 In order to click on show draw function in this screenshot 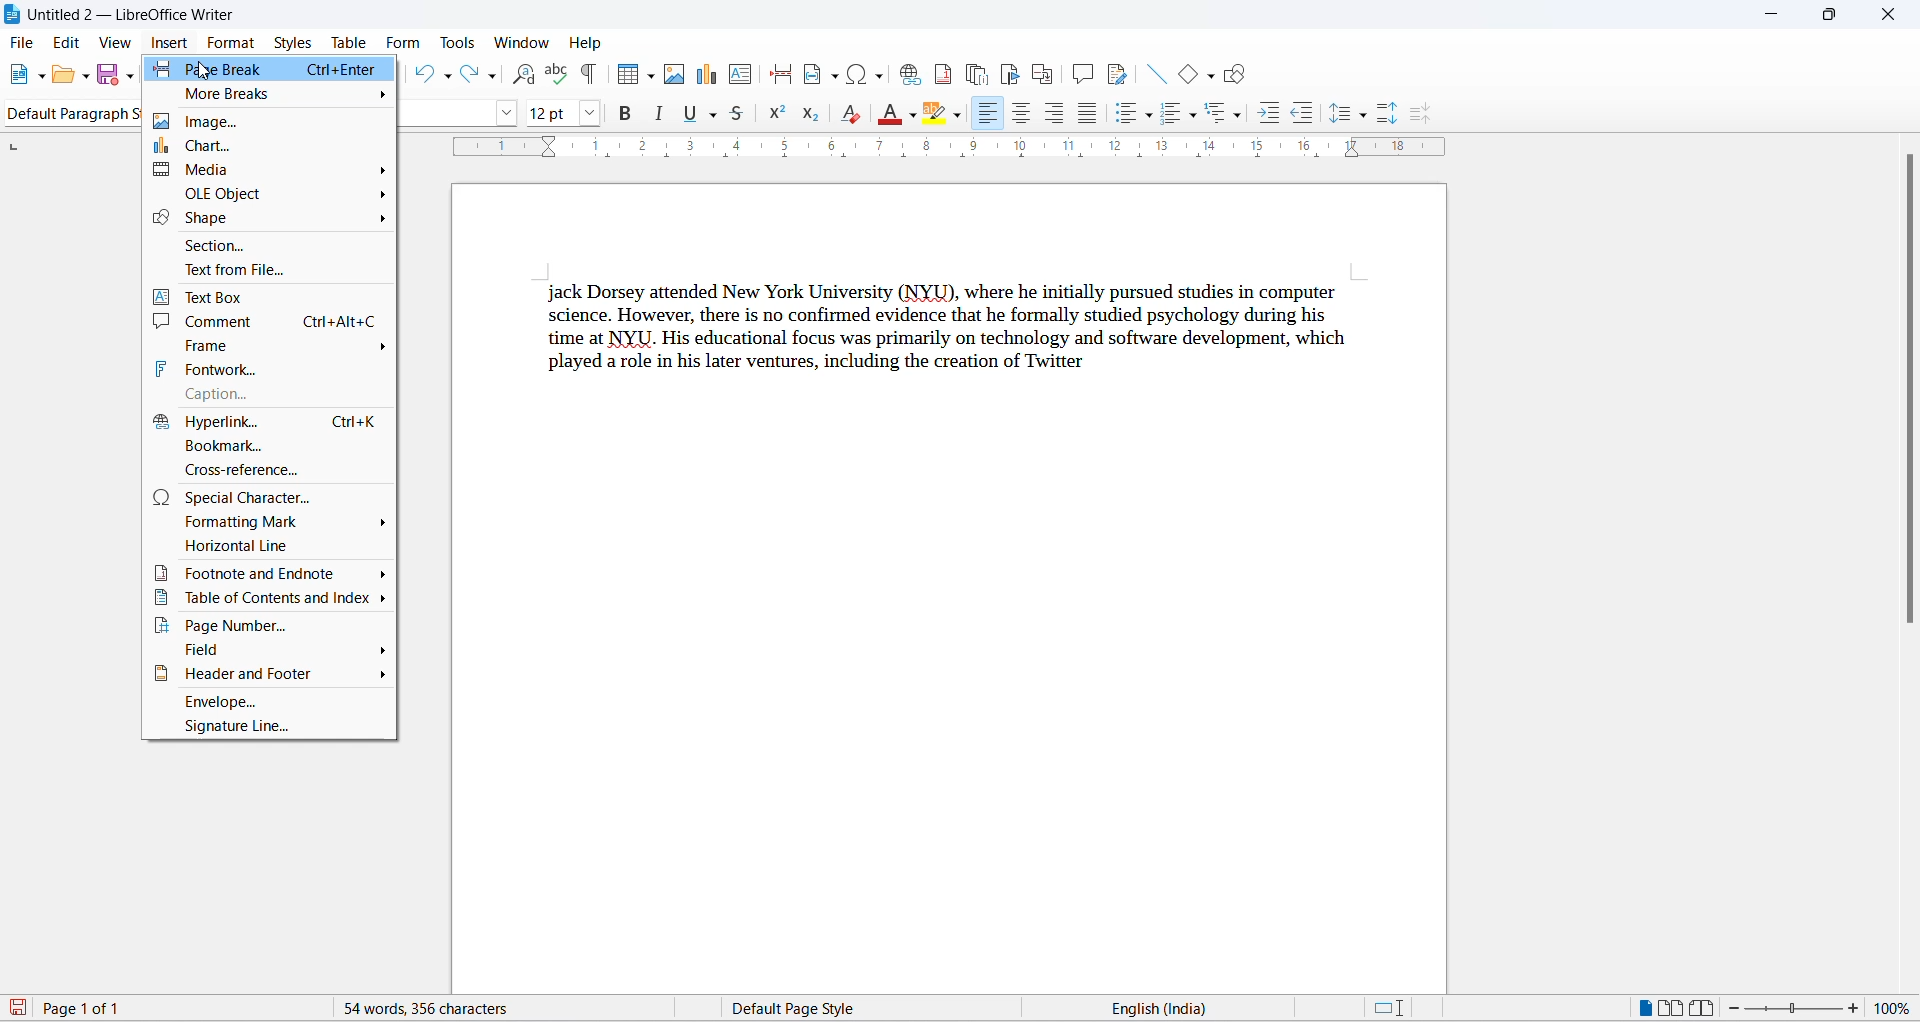, I will do `click(1235, 77)`.